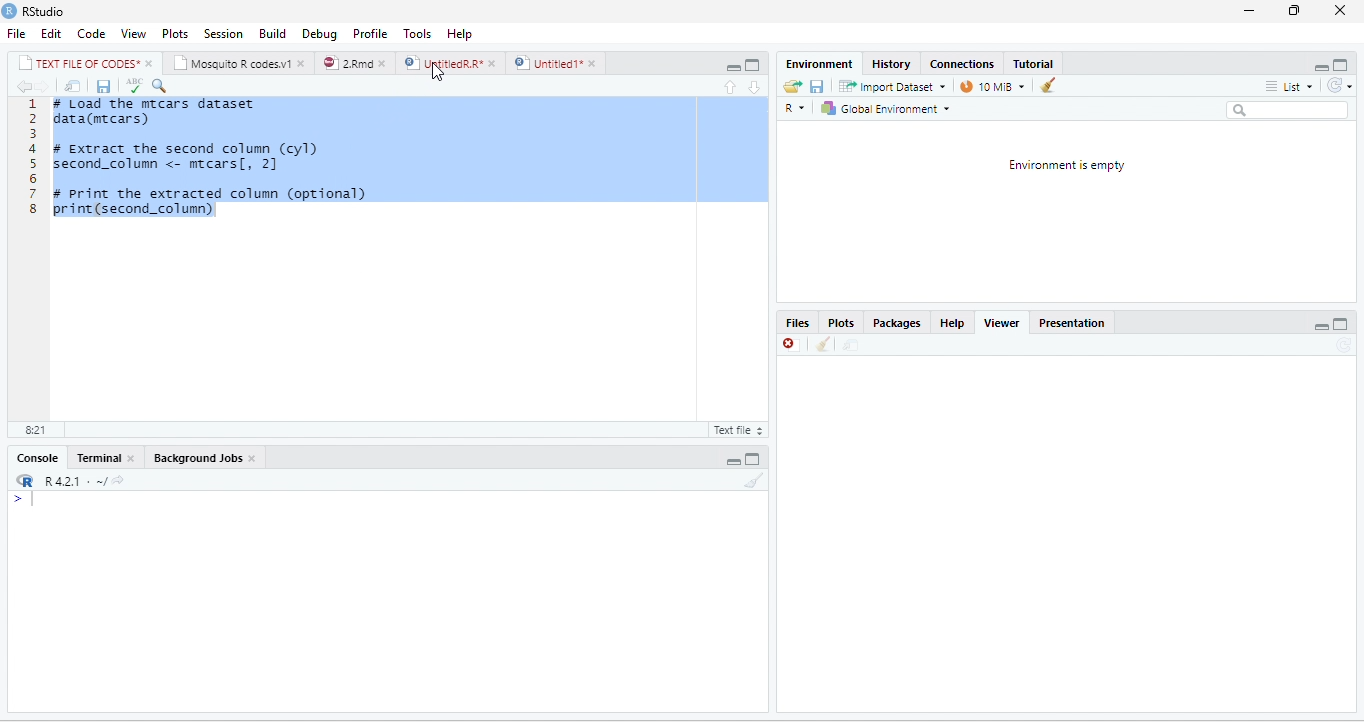 This screenshot has width=1364, height=722. I want to click on ‘Mosquito R codes.v1, so click(232, 62).